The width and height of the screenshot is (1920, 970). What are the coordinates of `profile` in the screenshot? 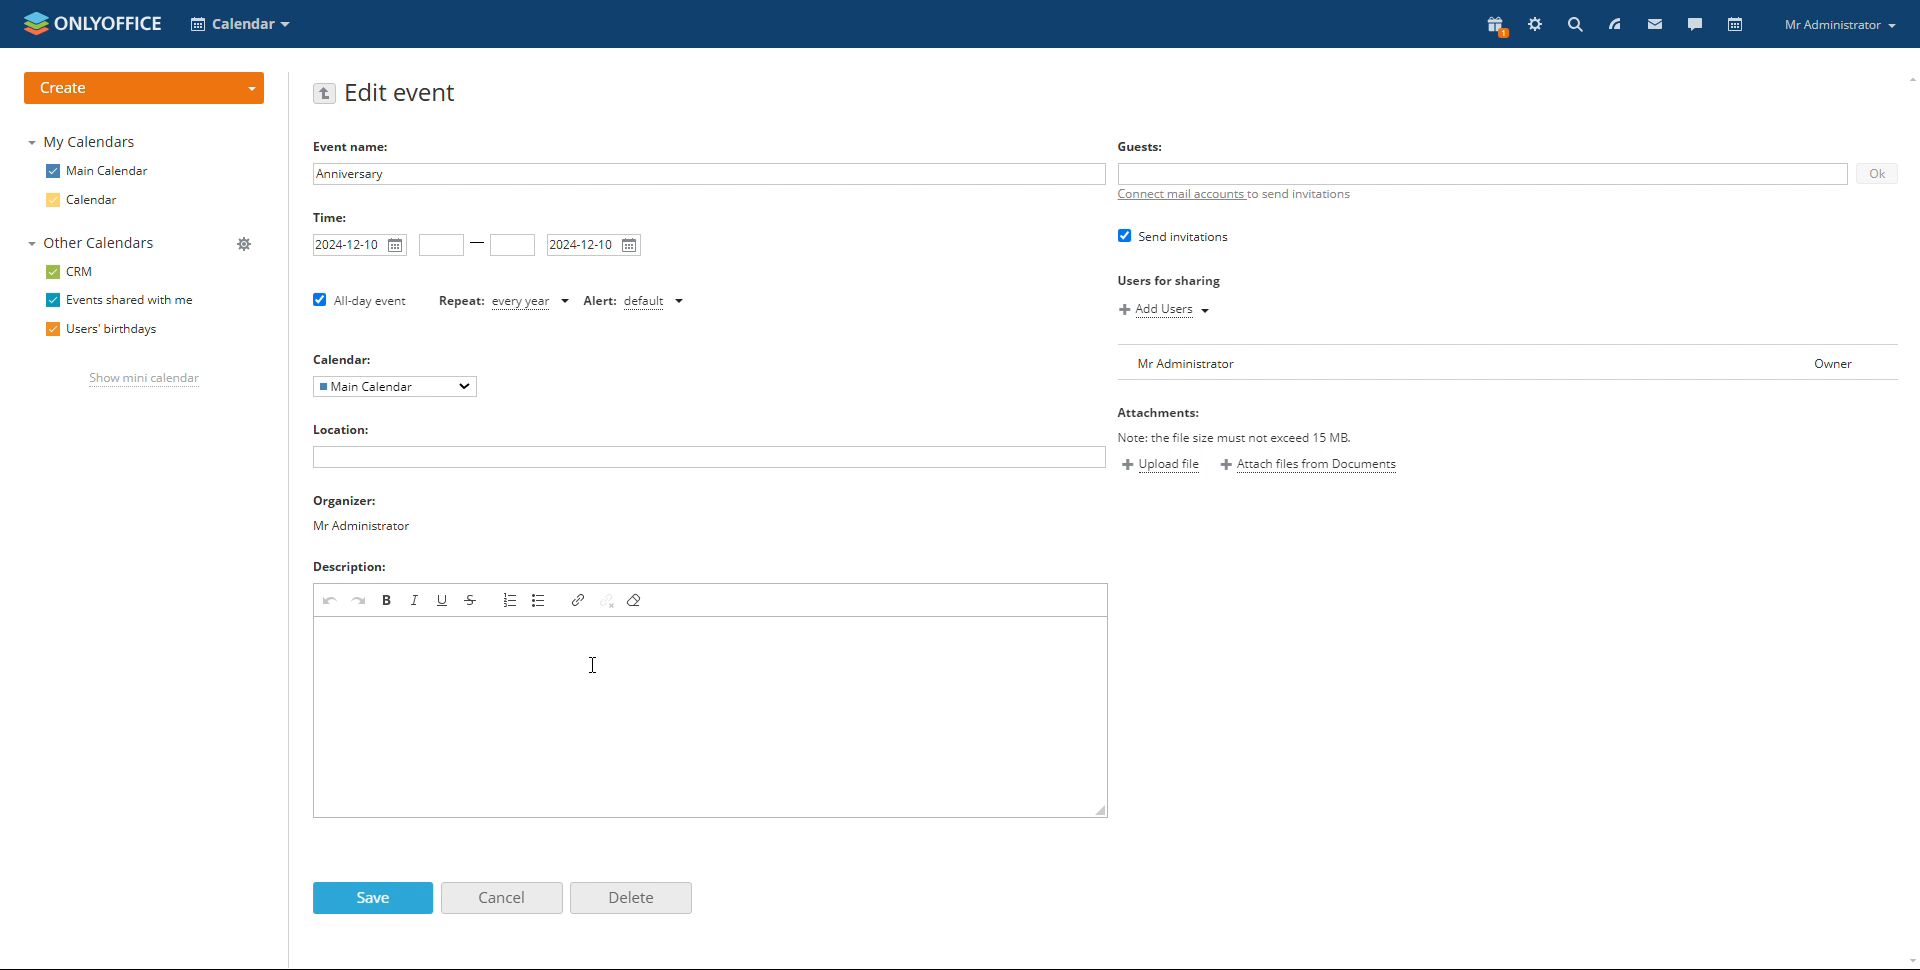 It's located at (1839, 24).